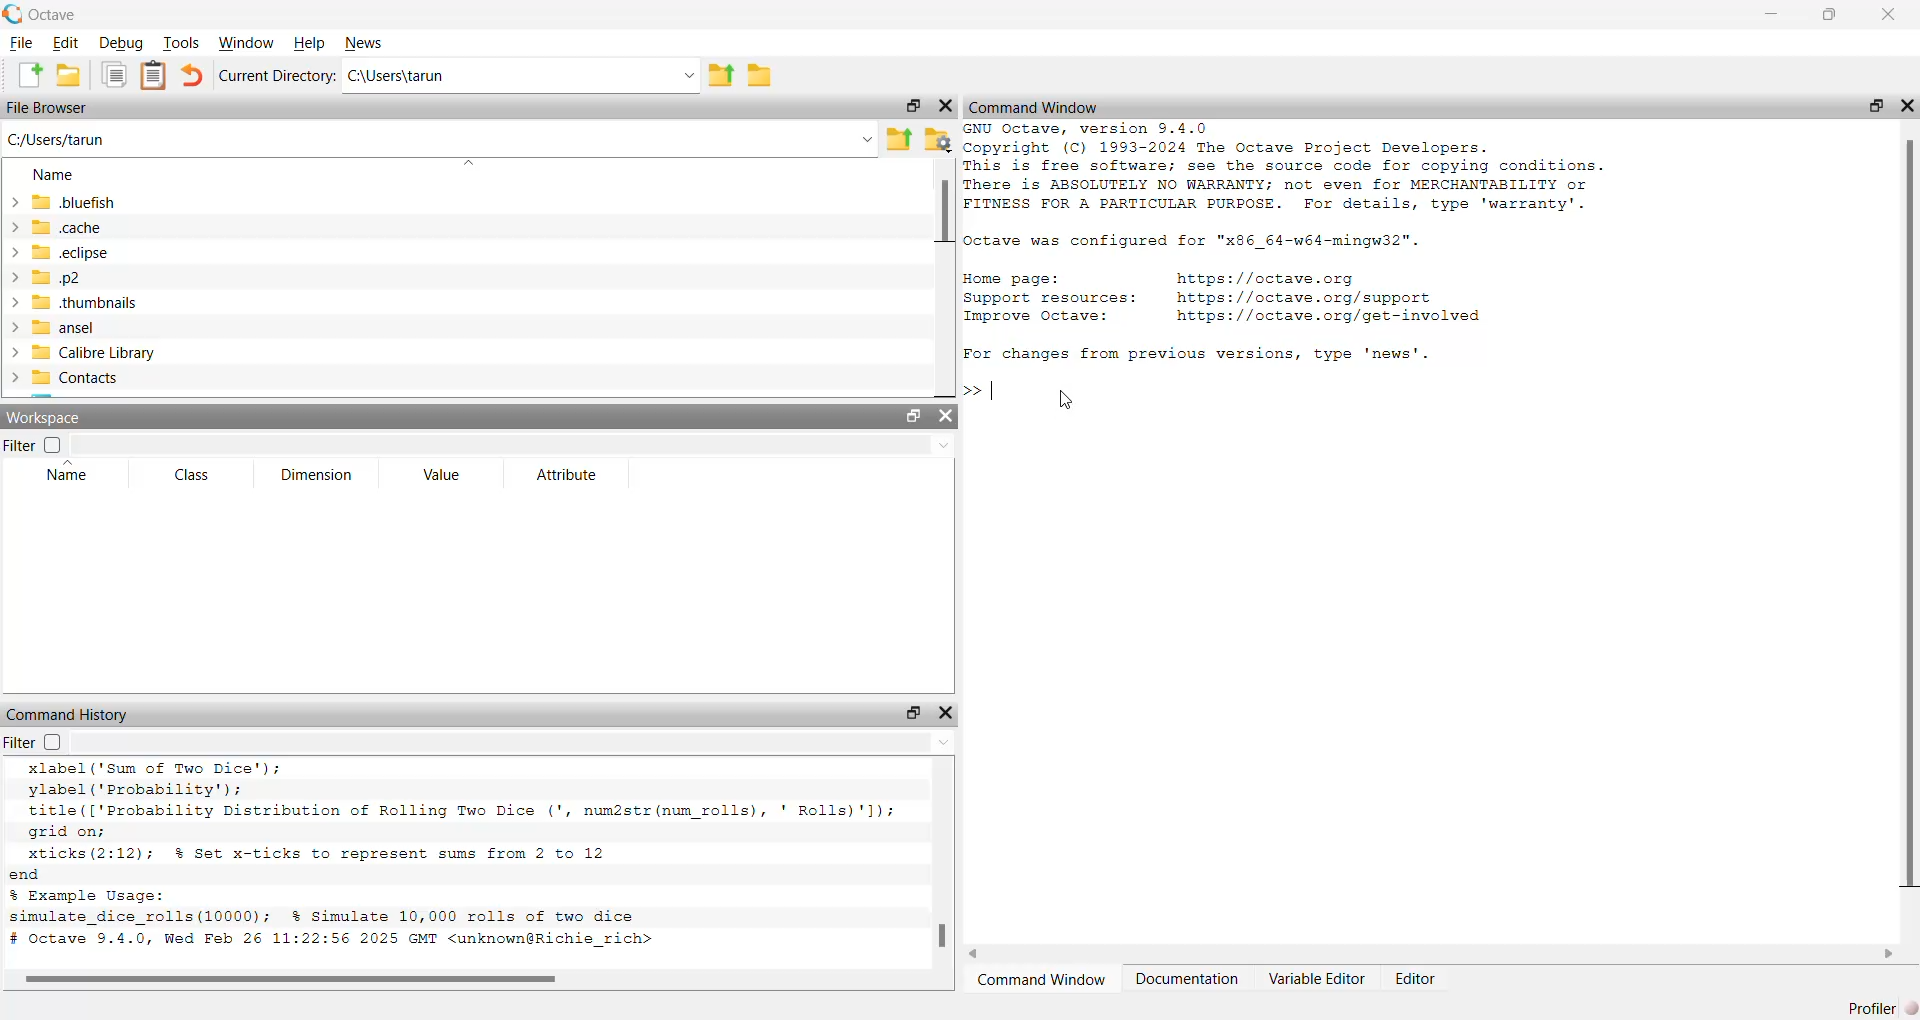 This screenshot has height=1020, width=1920. I want to click on Calibrel Library, so click(82, 354).